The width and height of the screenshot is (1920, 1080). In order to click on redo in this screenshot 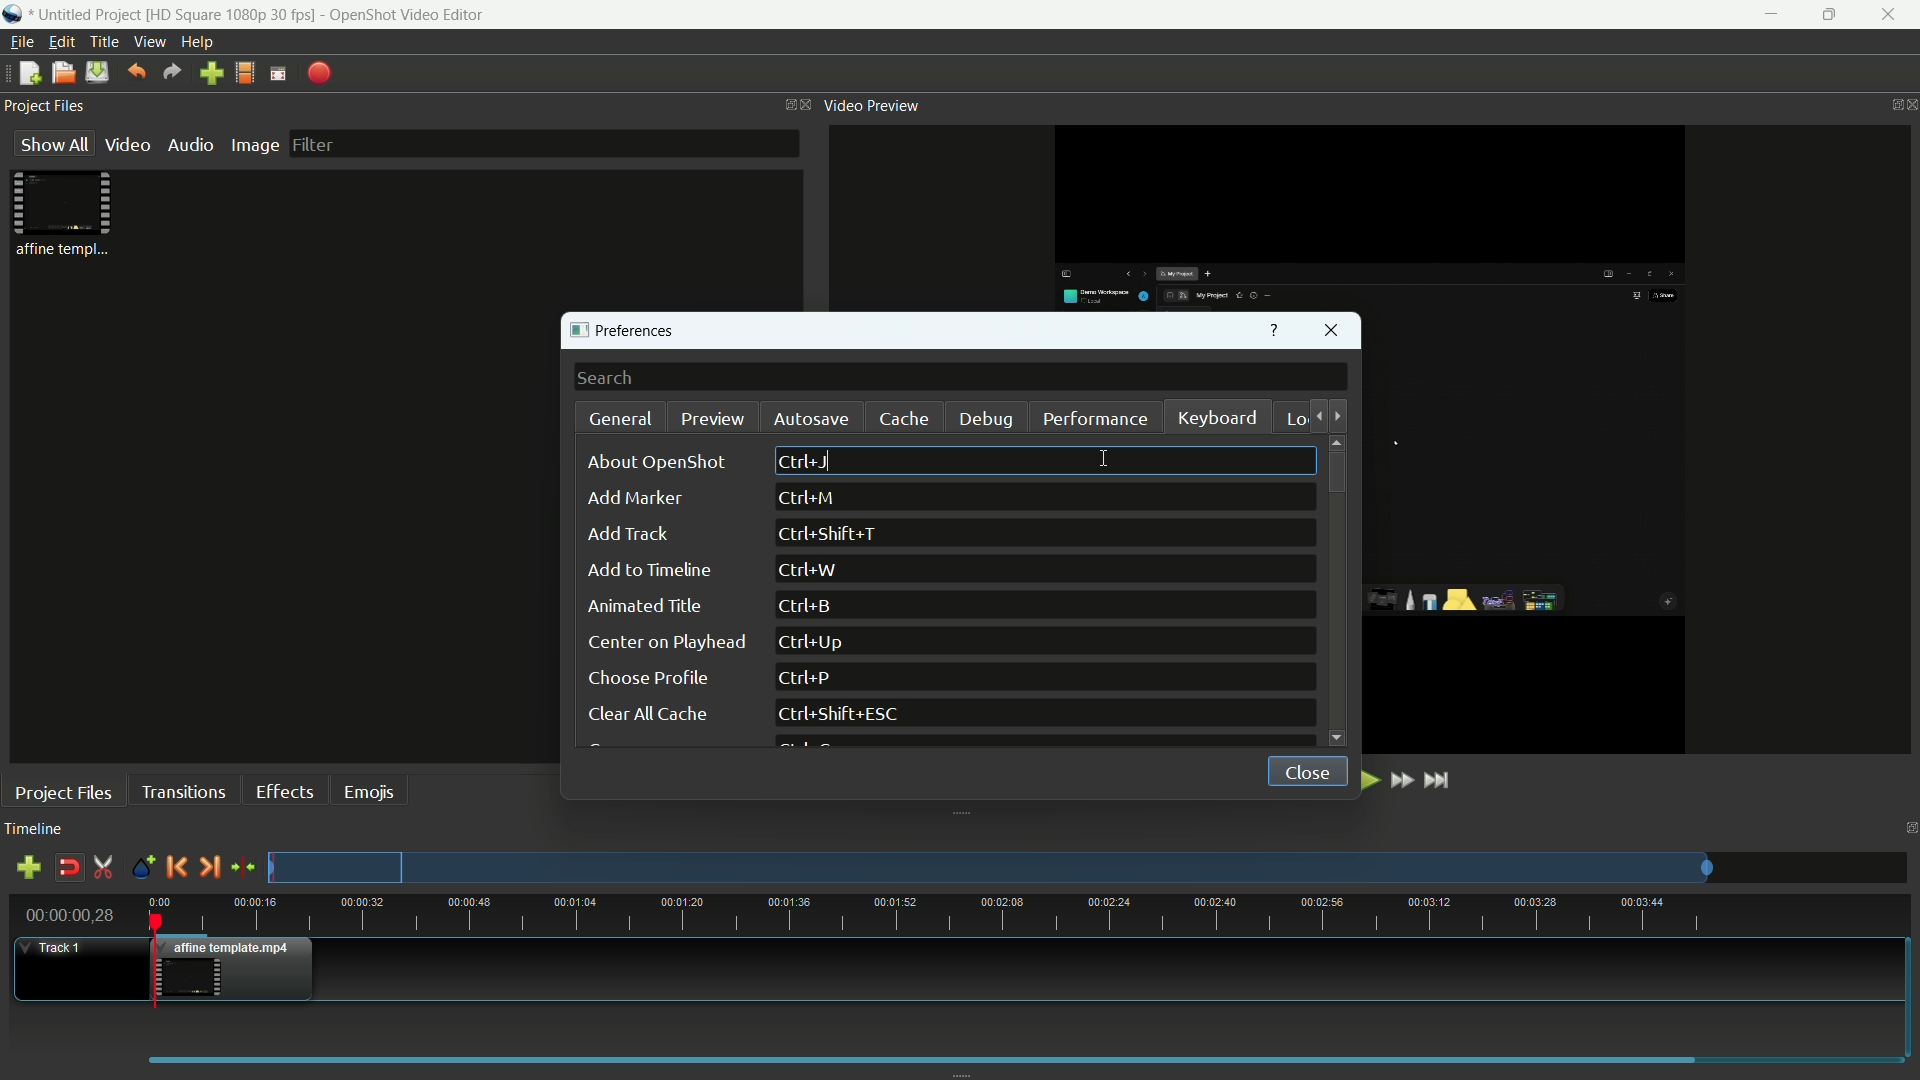, I will do `click(173, 72)`.